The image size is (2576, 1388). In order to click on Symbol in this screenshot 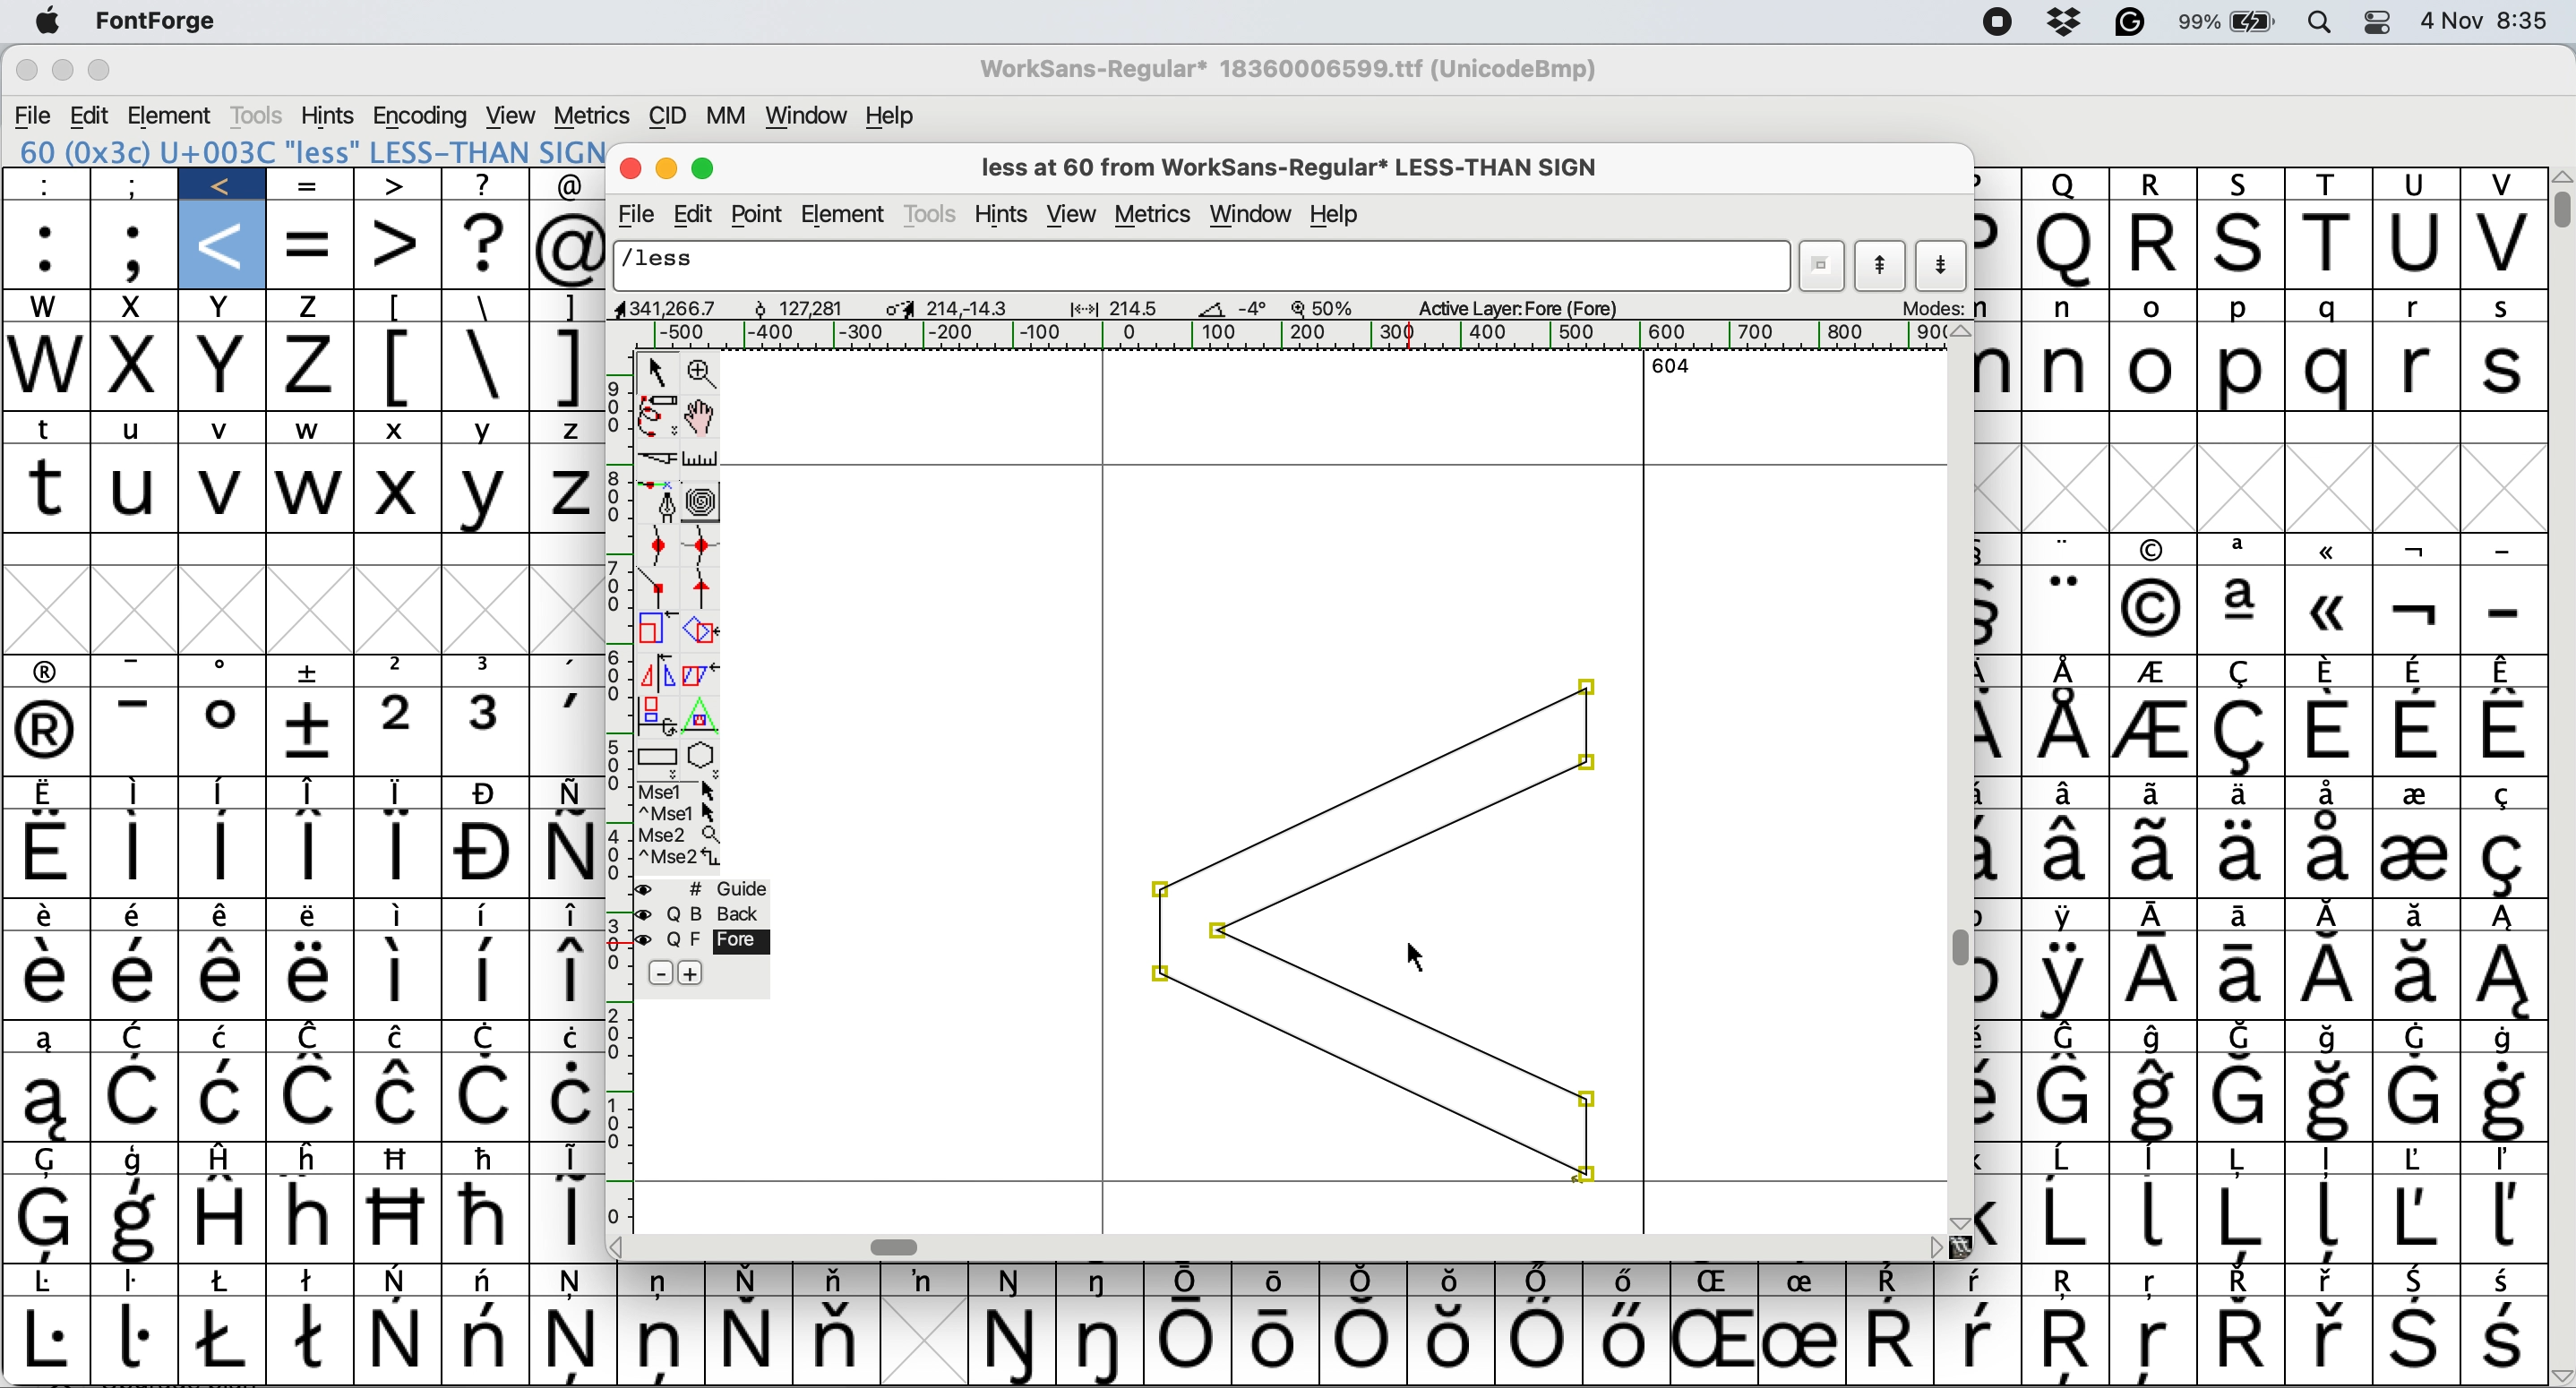, I will do `click(400, 1097)`.